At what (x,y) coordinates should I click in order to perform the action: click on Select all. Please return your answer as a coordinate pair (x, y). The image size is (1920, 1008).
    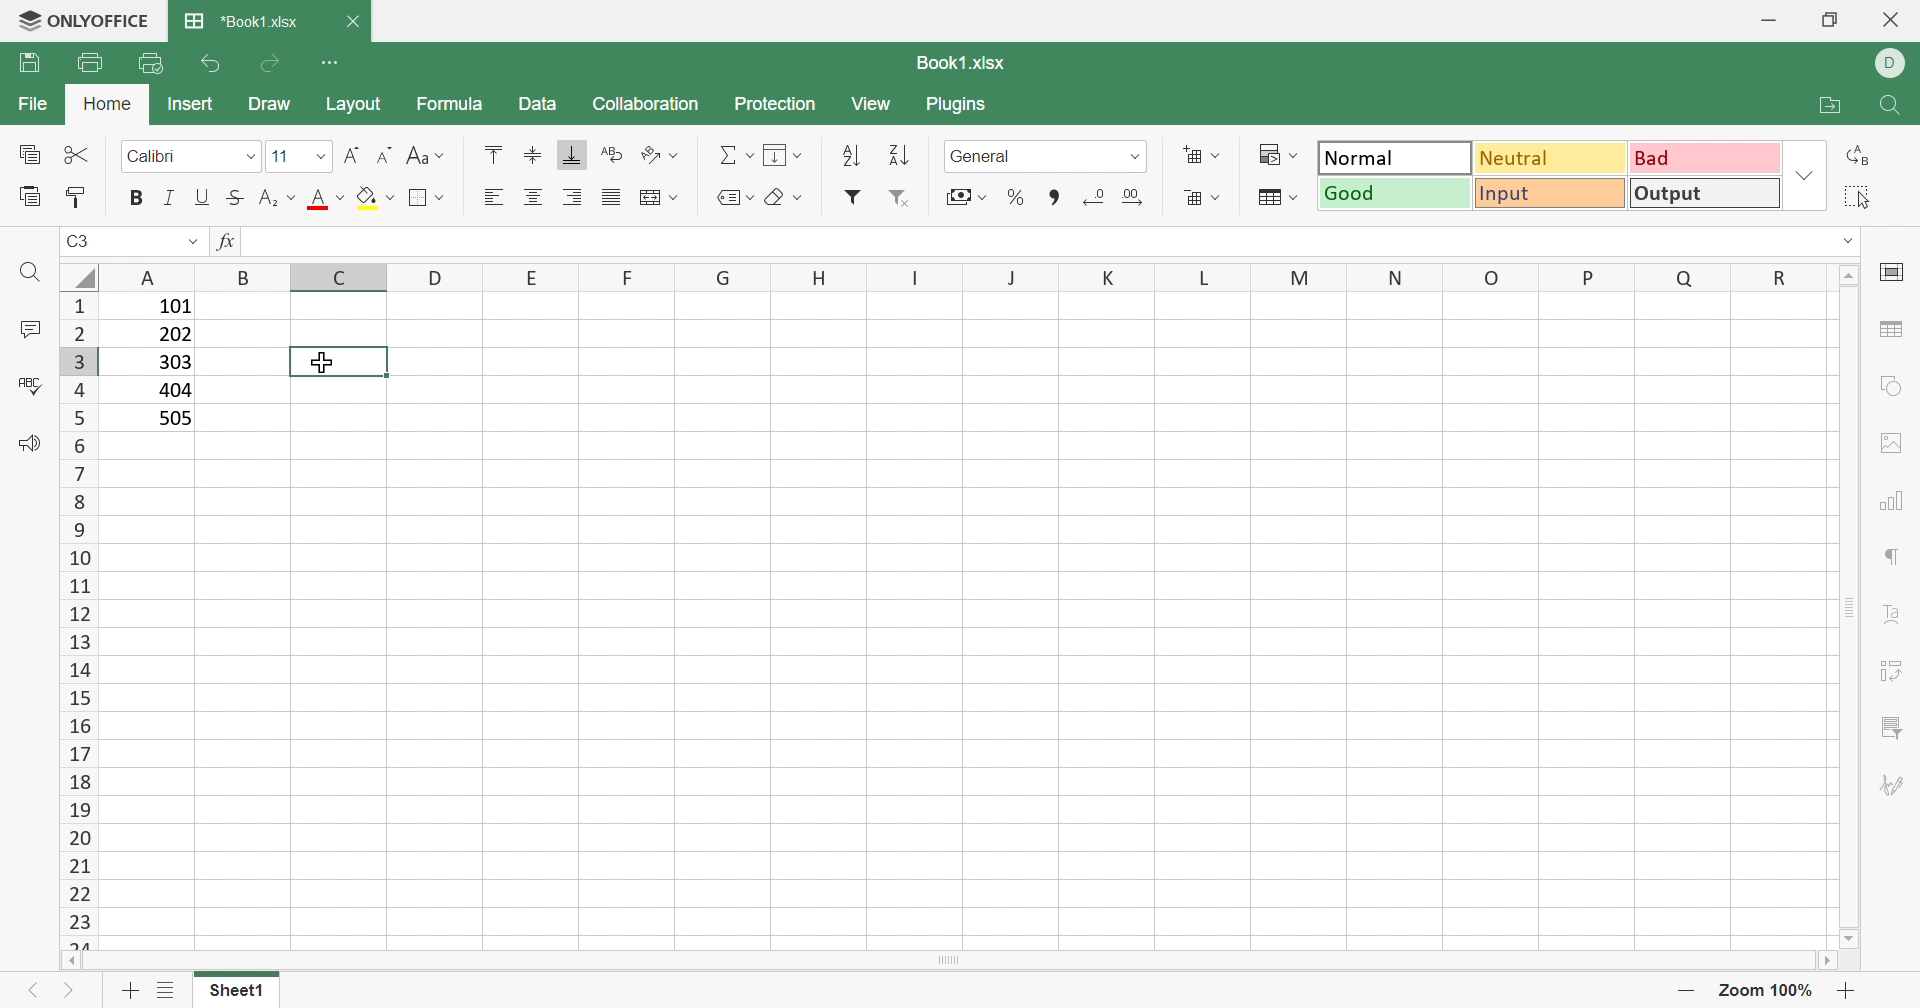
    Looking at the image, I should click on (1861, 197).